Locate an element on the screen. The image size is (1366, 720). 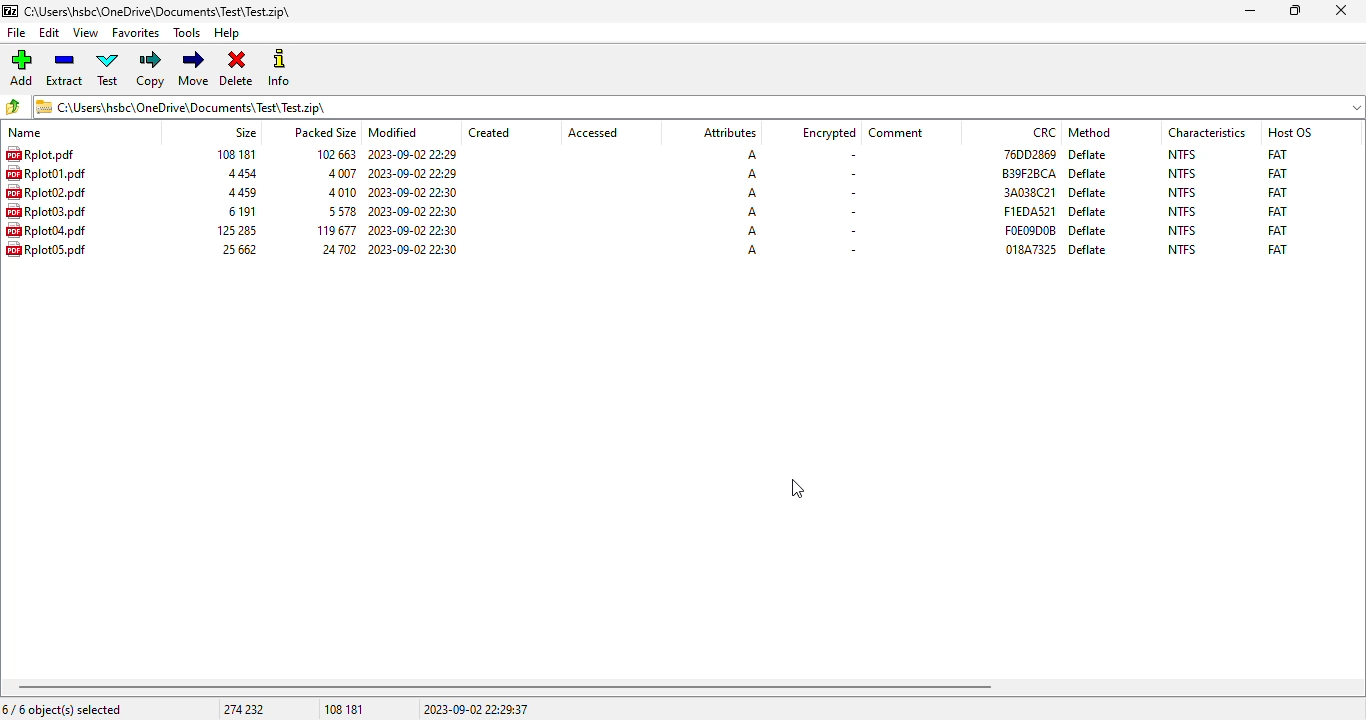
FAT is located at coordinates (1277, 173).